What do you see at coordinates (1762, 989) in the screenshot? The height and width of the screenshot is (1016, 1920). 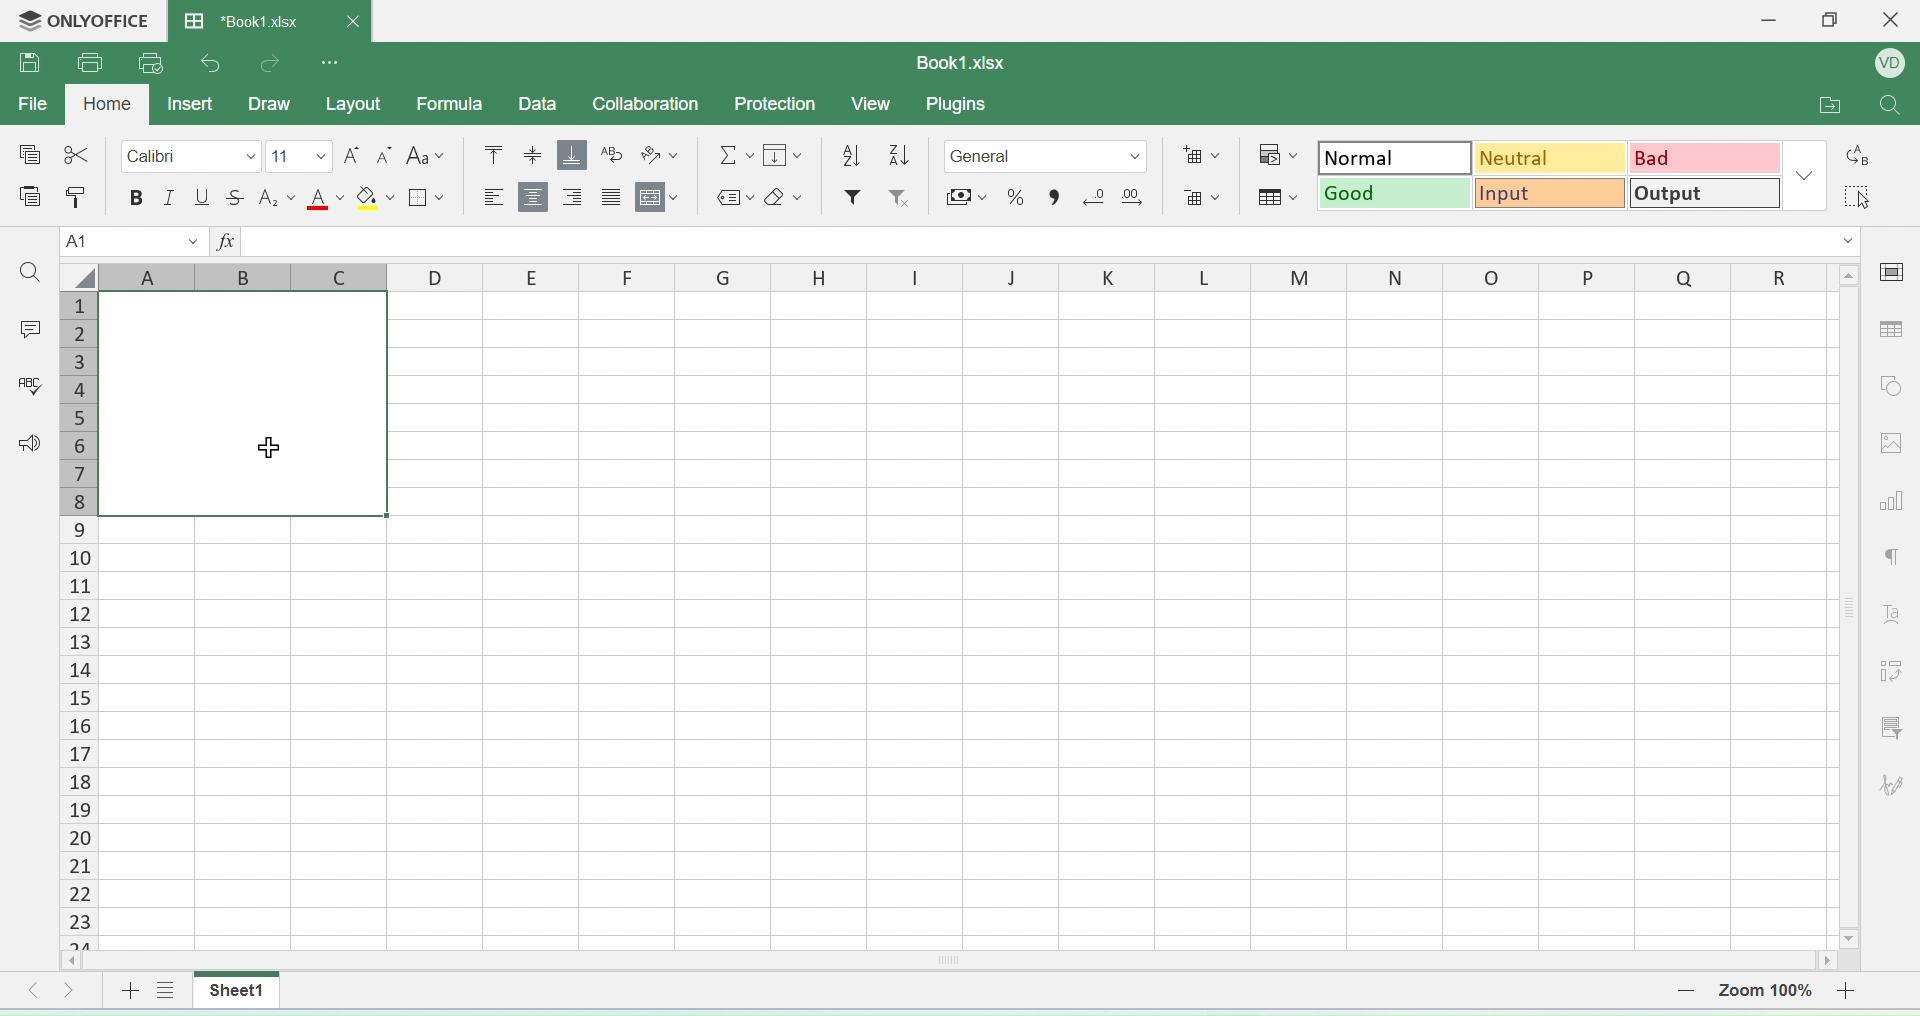 I see `zoom number` at bounding box center [1762, 989].